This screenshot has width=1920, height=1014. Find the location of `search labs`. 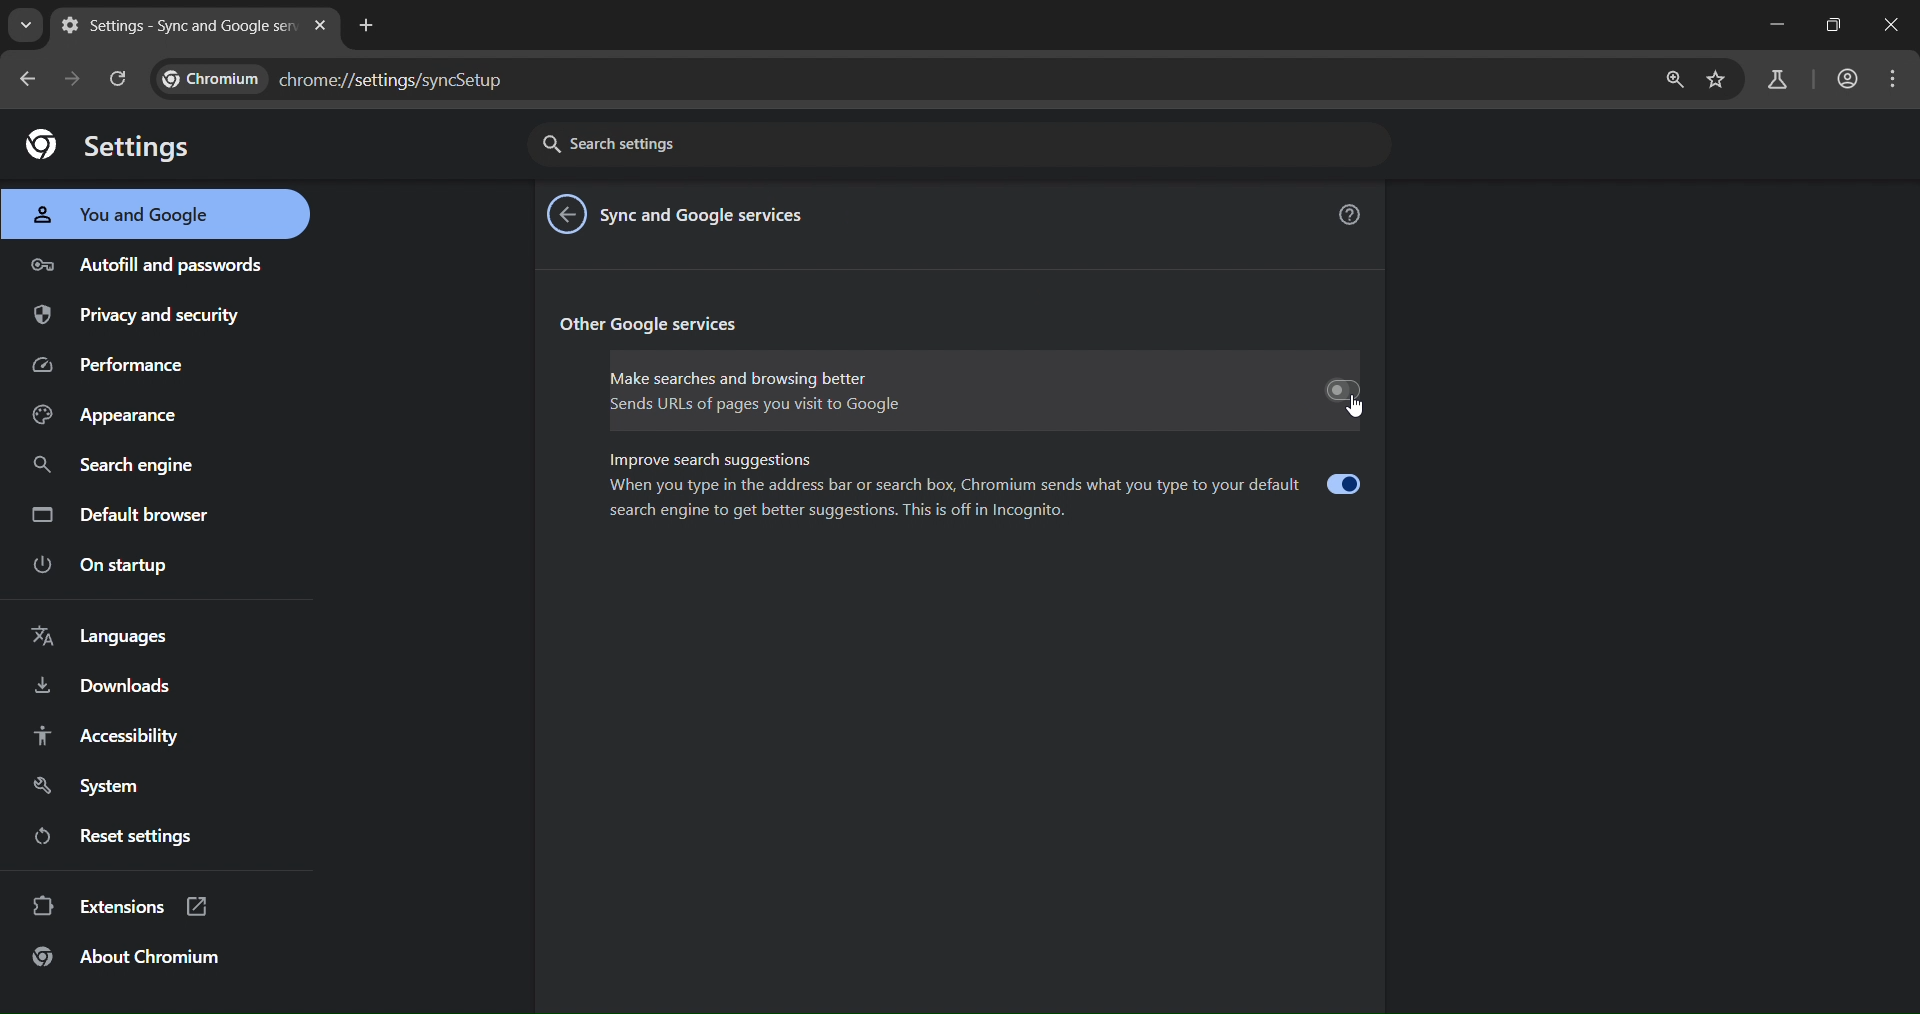

search labs is located at coordinates (1778, 77).